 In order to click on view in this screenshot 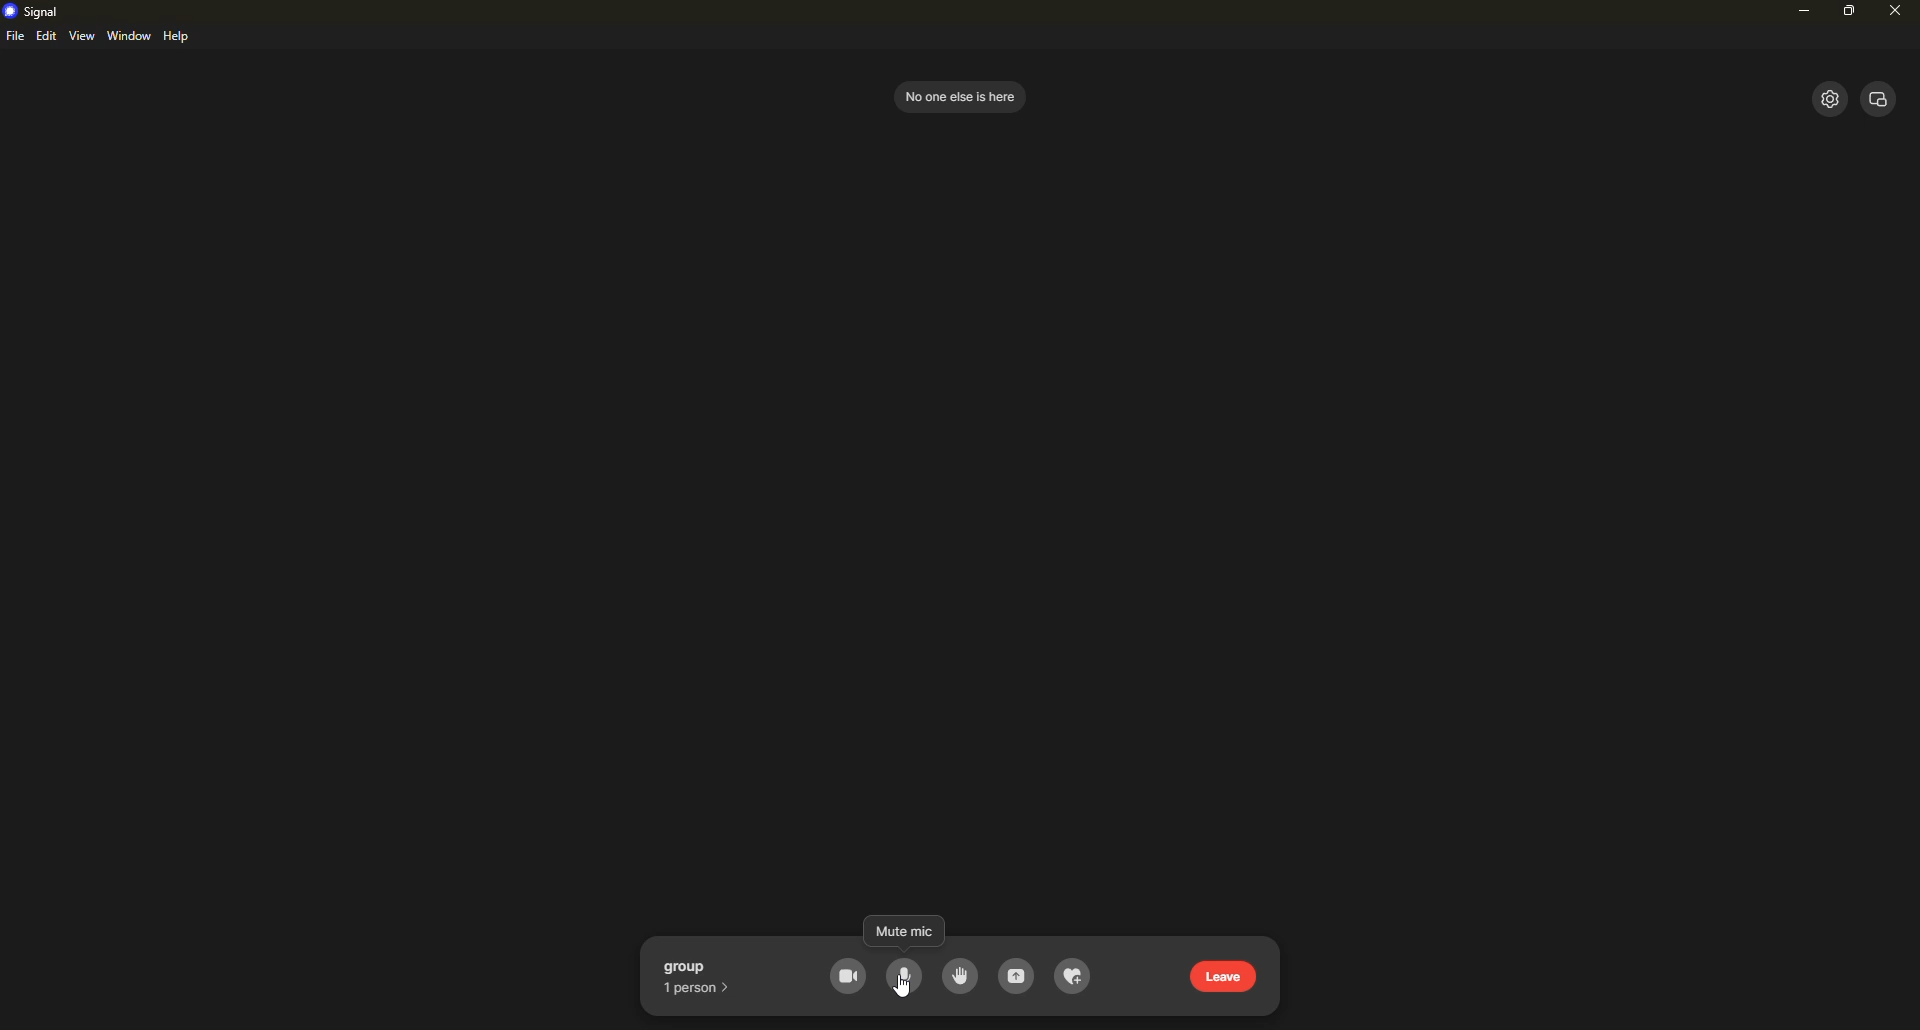, I will do `click(82, 36)`.